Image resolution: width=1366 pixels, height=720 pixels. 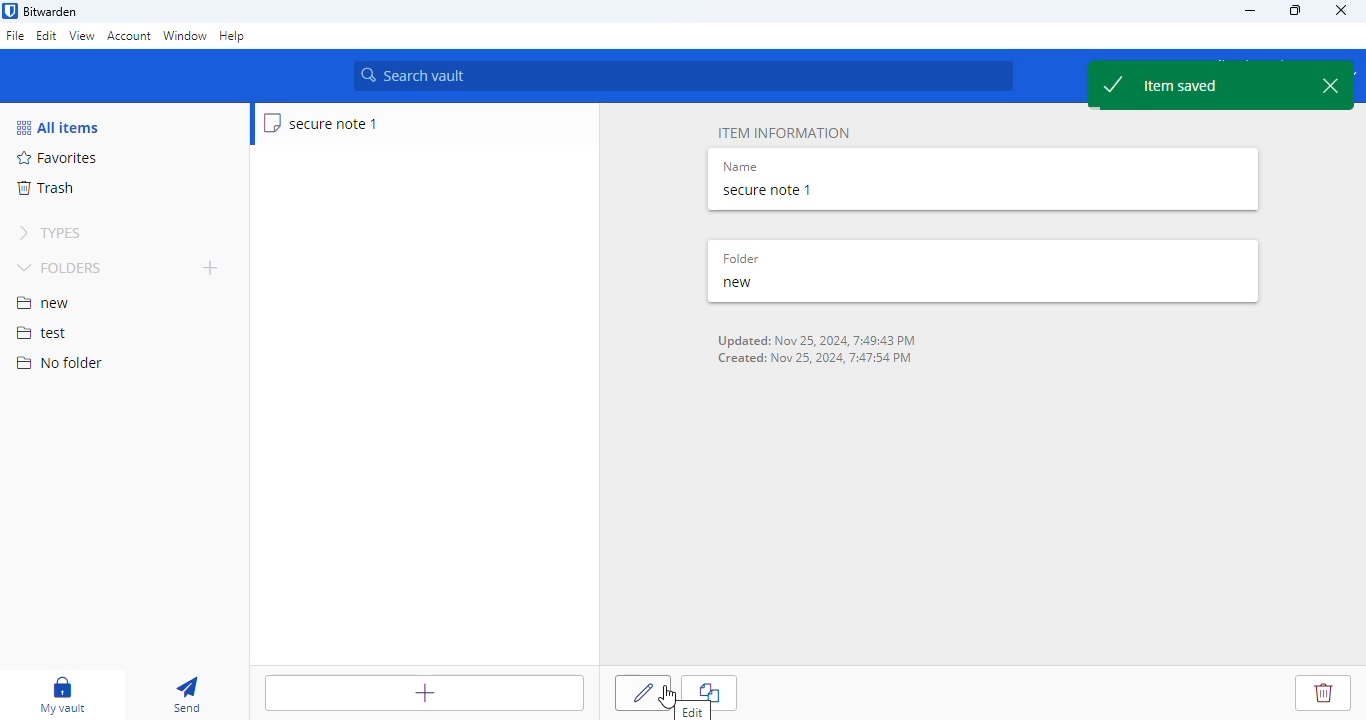 What do you see at coordinates (740, 259) in the screenshot?
I see `folder` at bounding box center [740, 259].